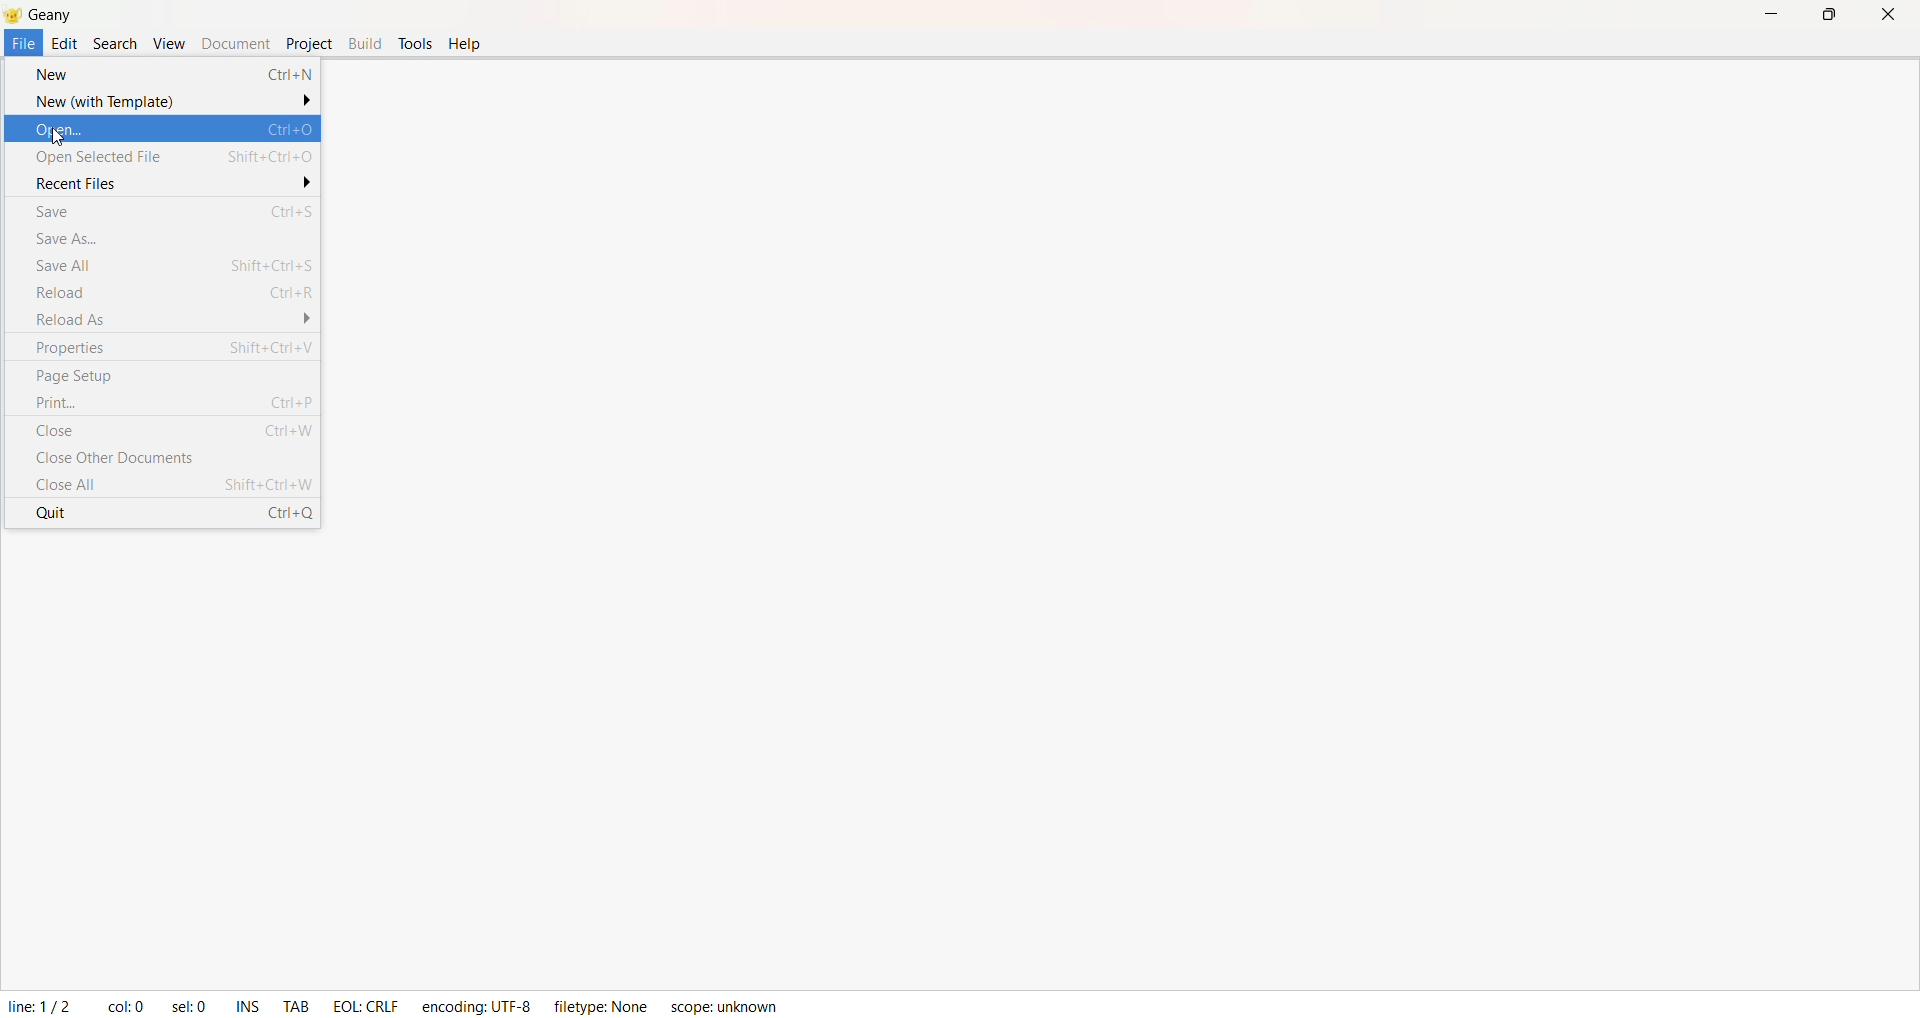 The width and height of the screenshot is (1920, 1018). Describe the element at coordinates (167, 513) in the screenshot. I see `Quit` at that location.